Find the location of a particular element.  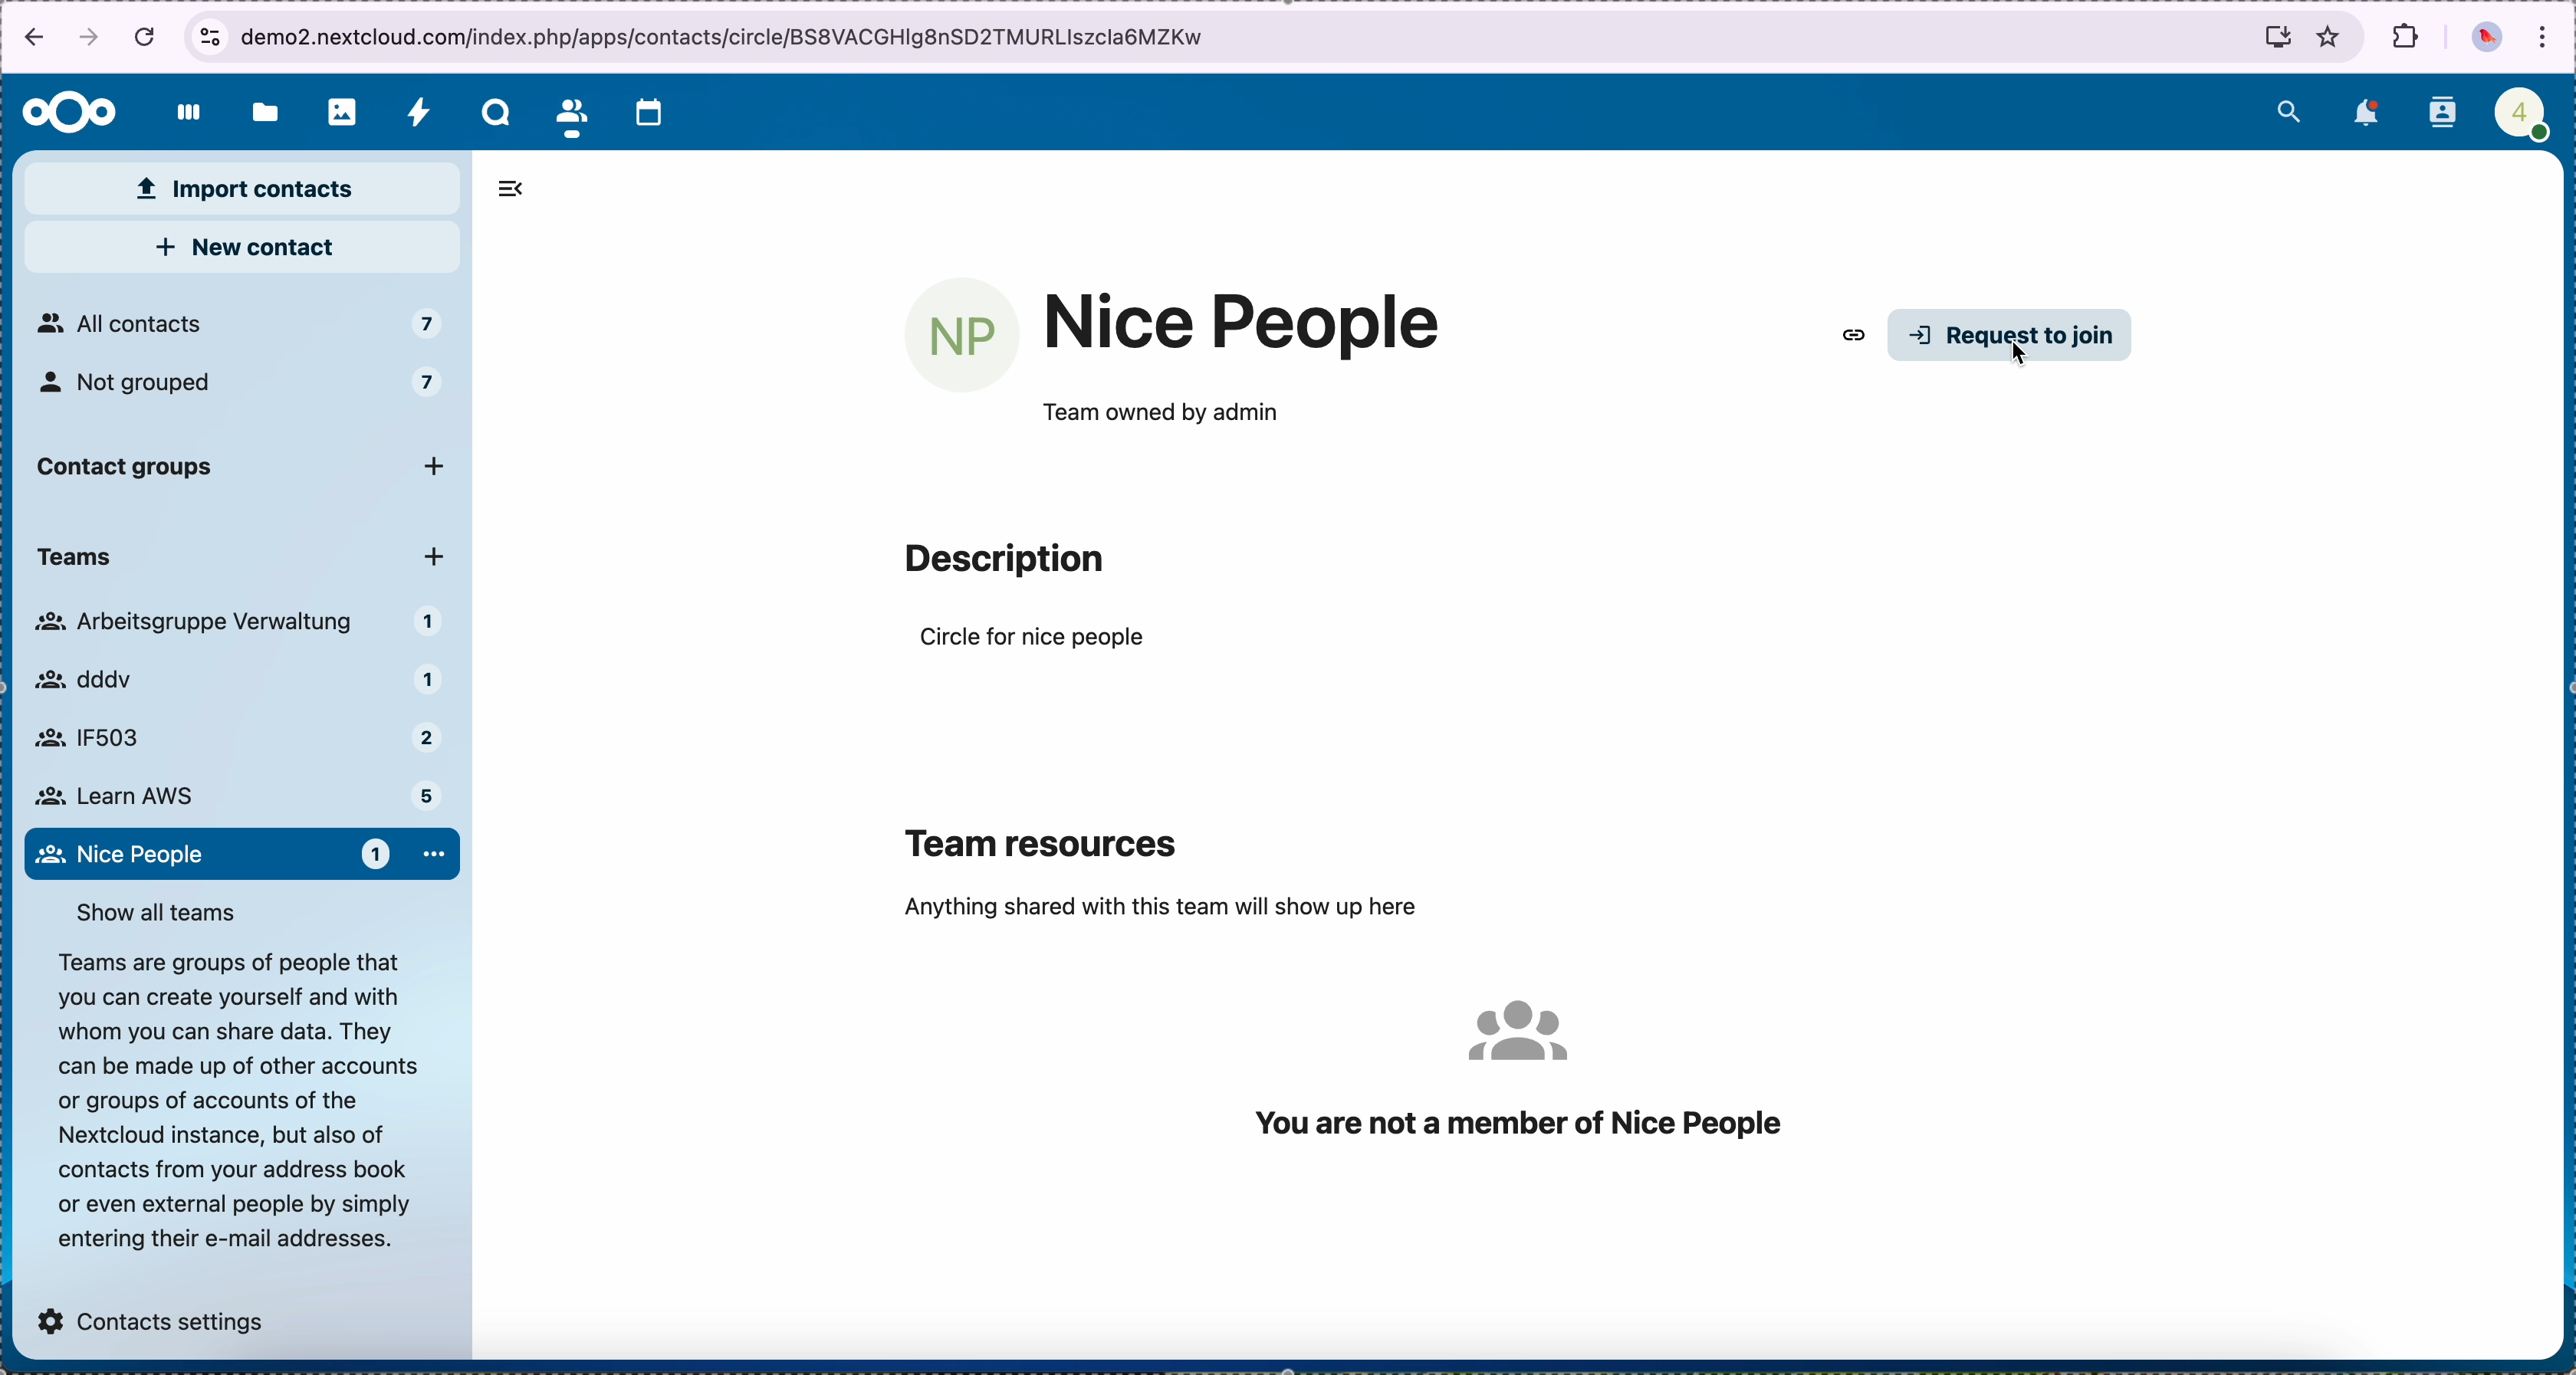

notifications is located at coordinates (2363, 115).